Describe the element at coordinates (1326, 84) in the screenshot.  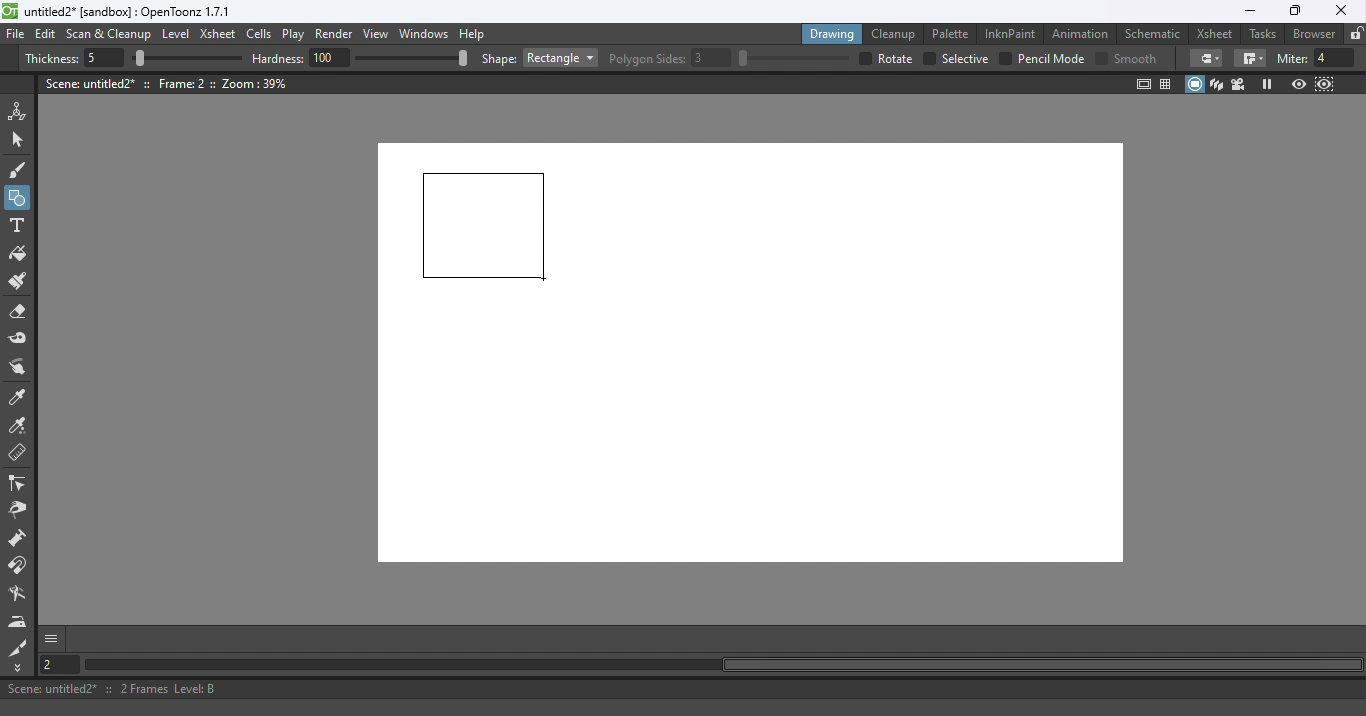
I see `Sub-Camera view` at that location.